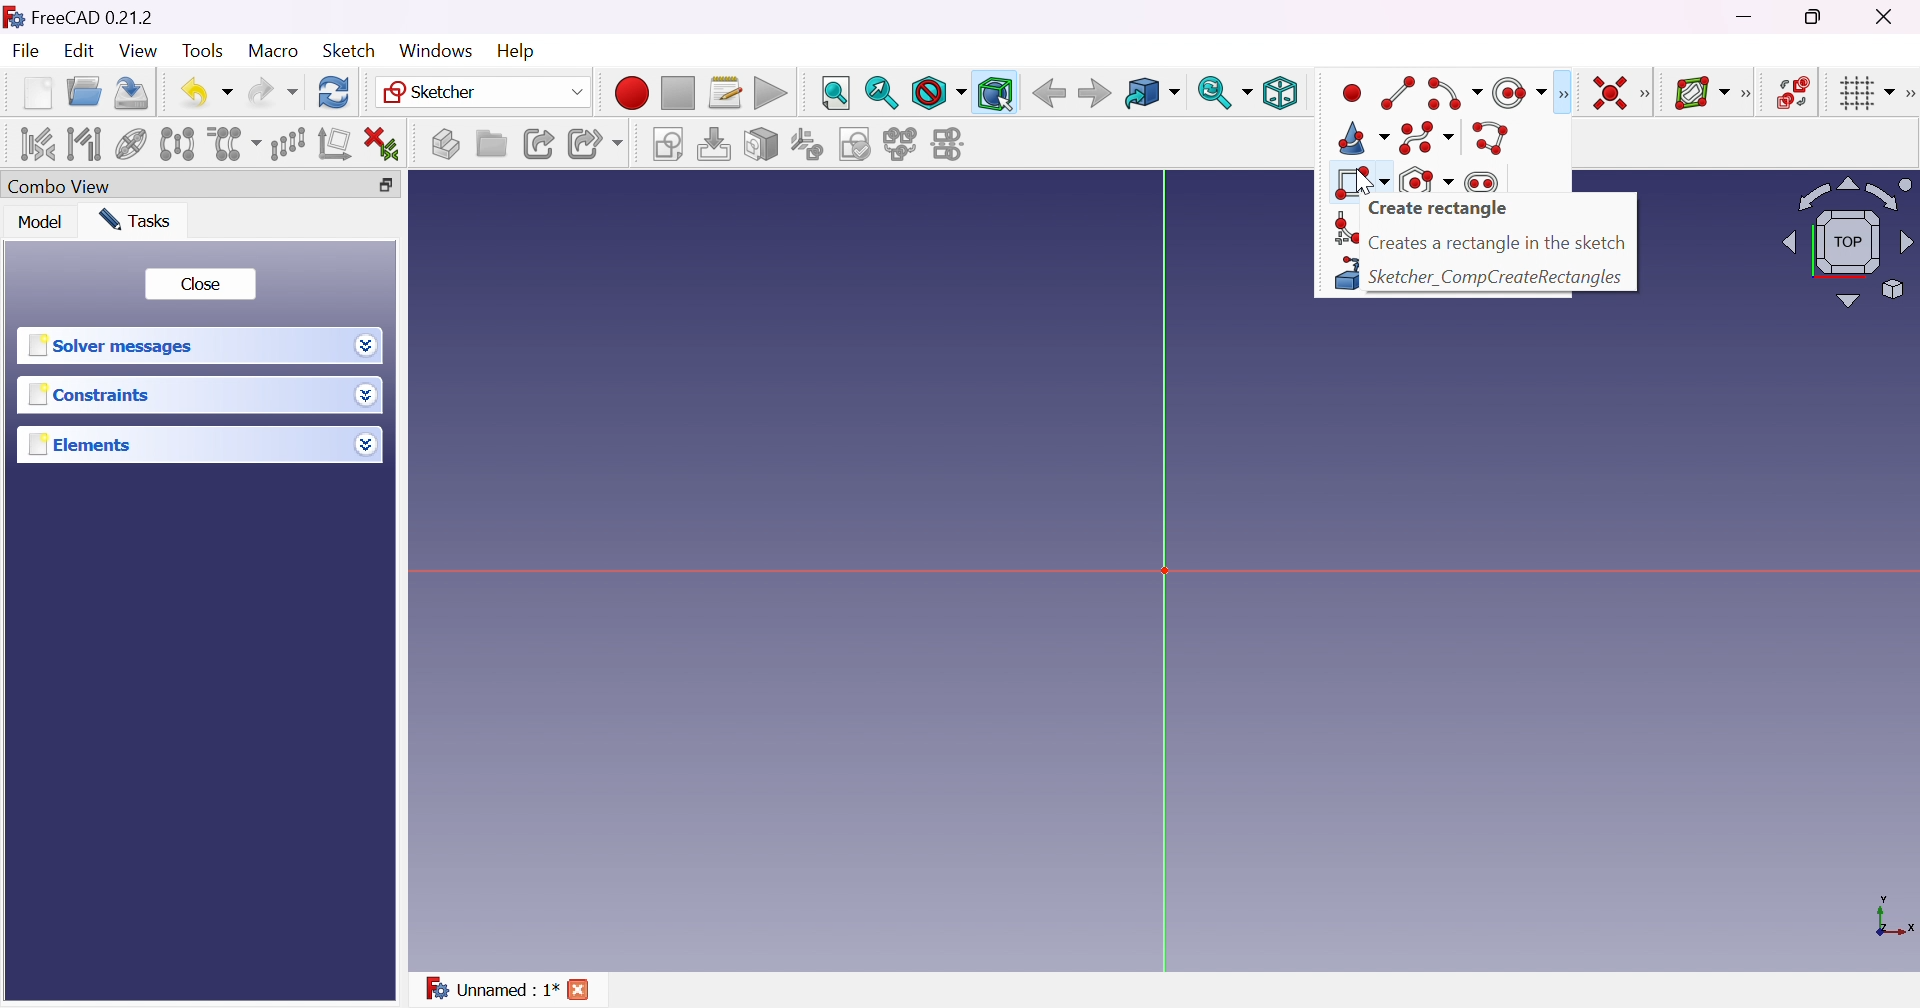  What do you see at coordinates (678, 92) in the screenshot?
I see `Stop macro recording...` at bounding box center [678, 92].